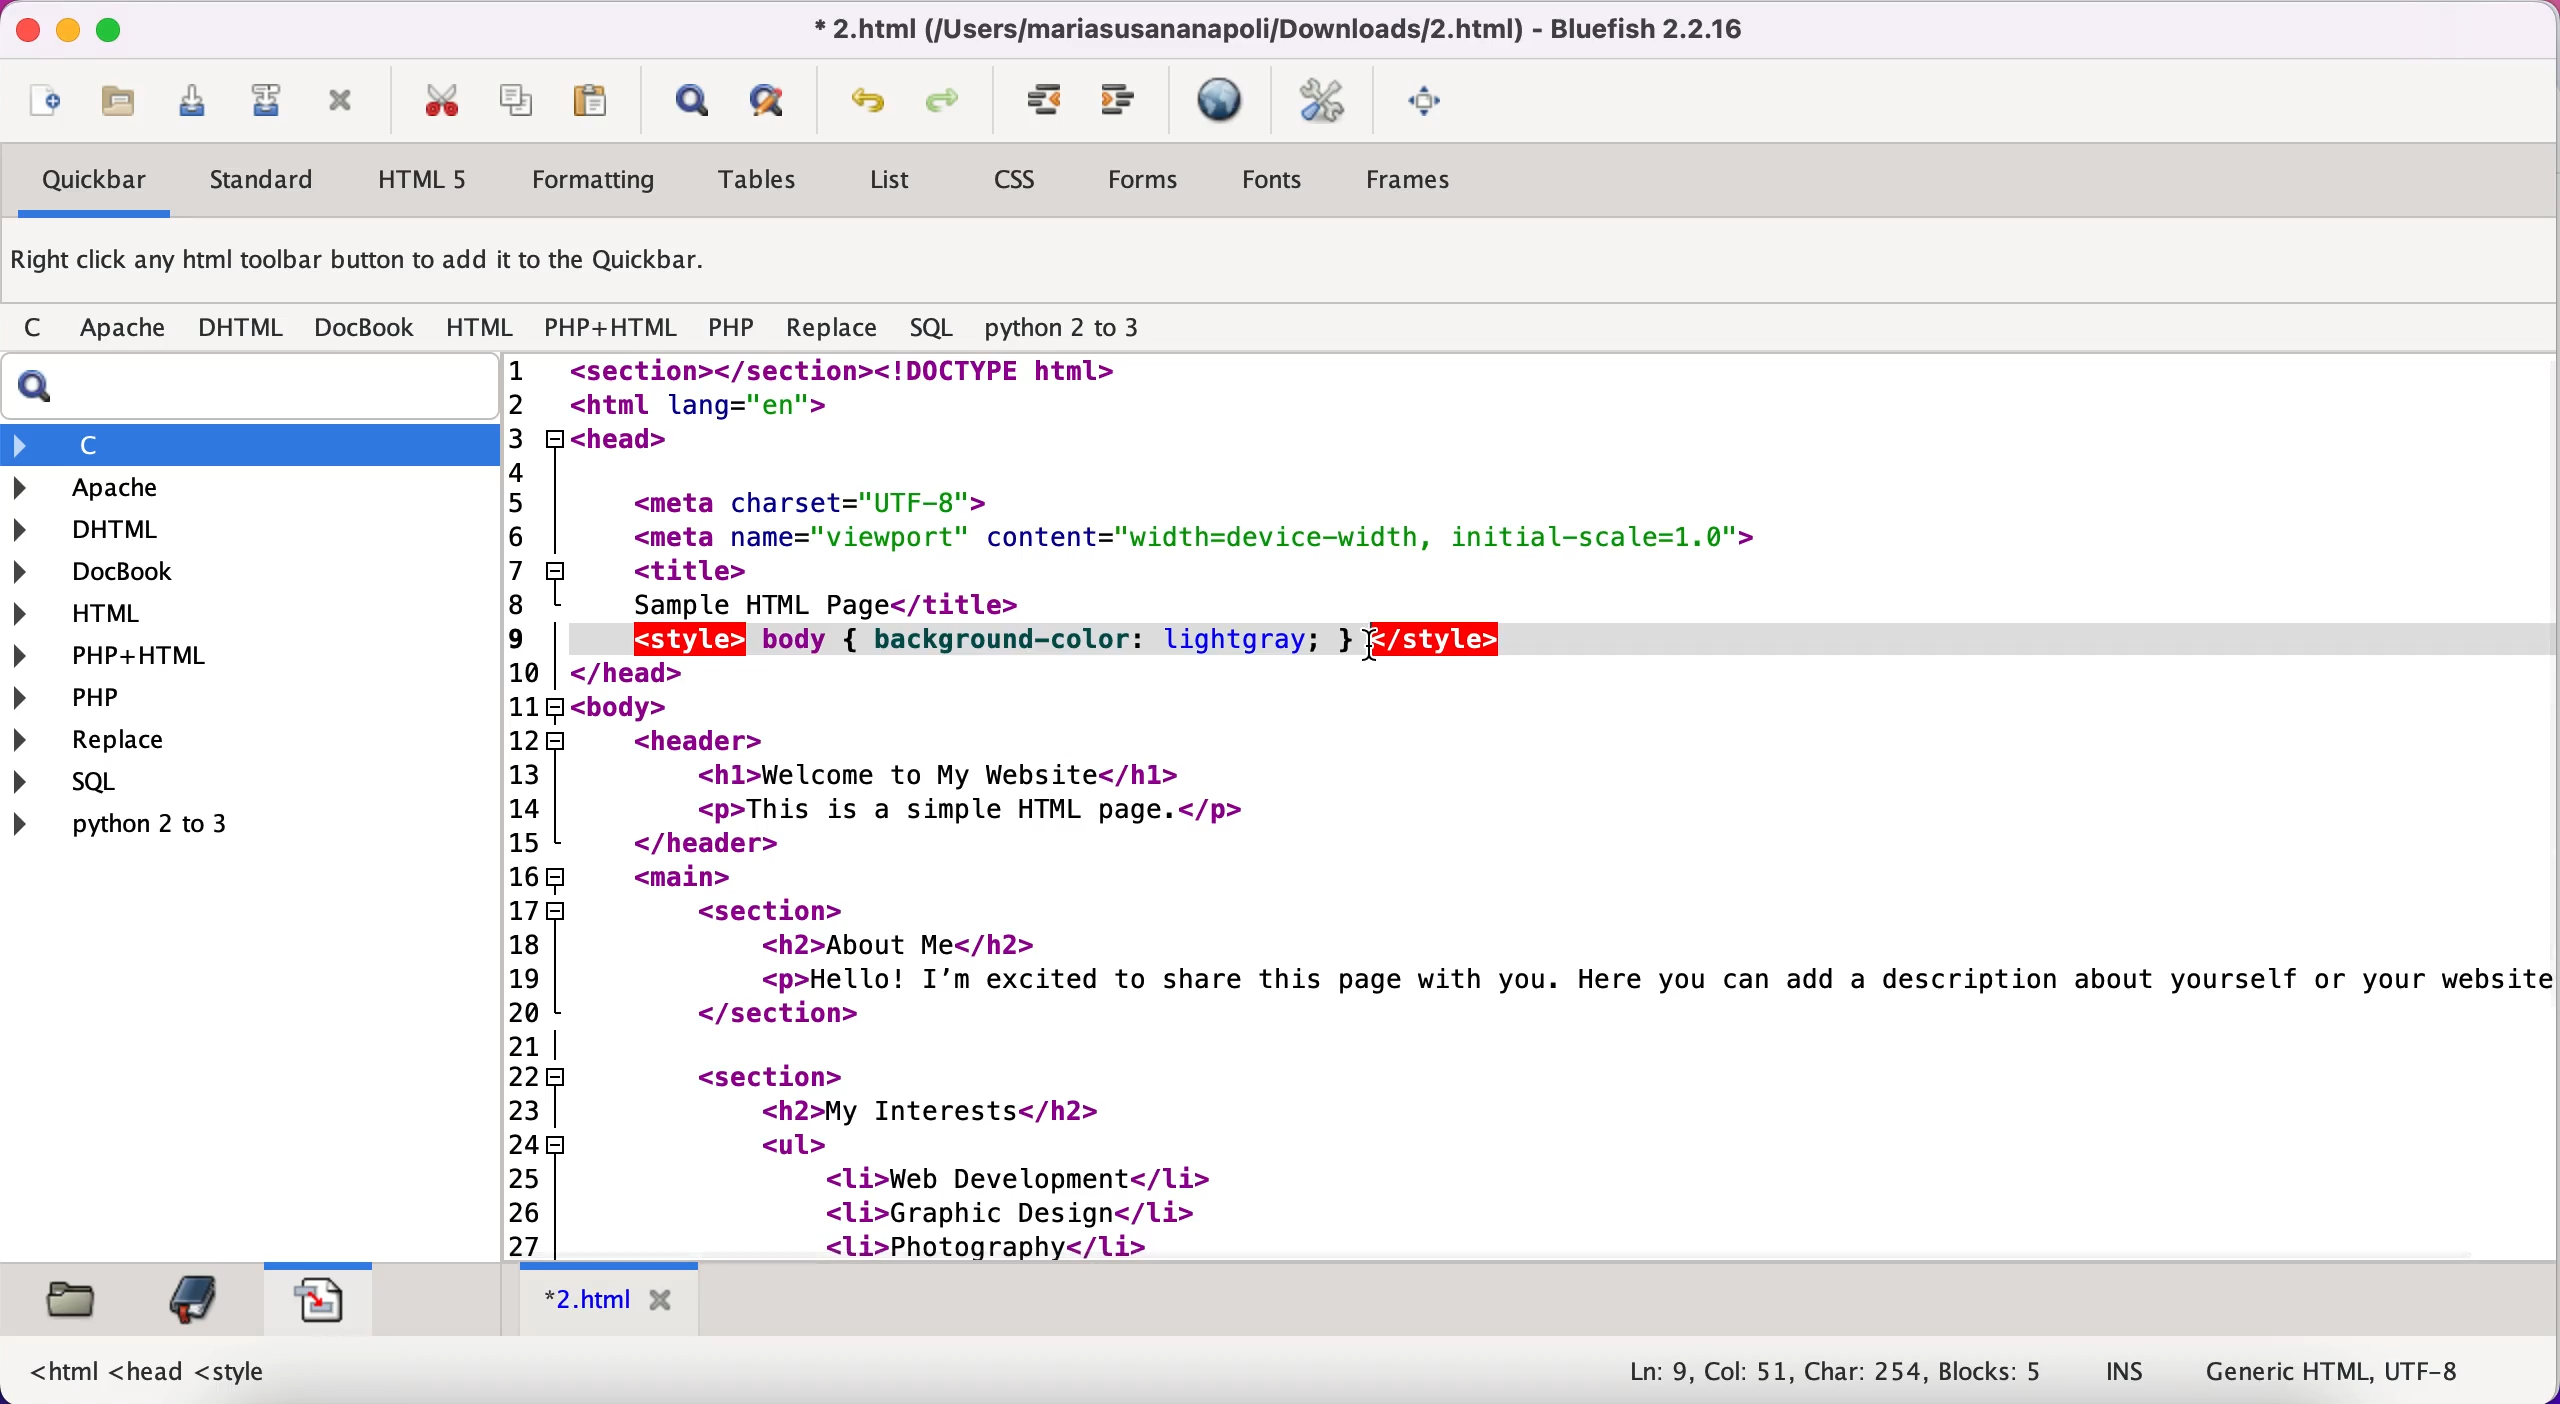 This screenshot has width=2560, height=1404. I want to click on maximize, so click(109, 28).